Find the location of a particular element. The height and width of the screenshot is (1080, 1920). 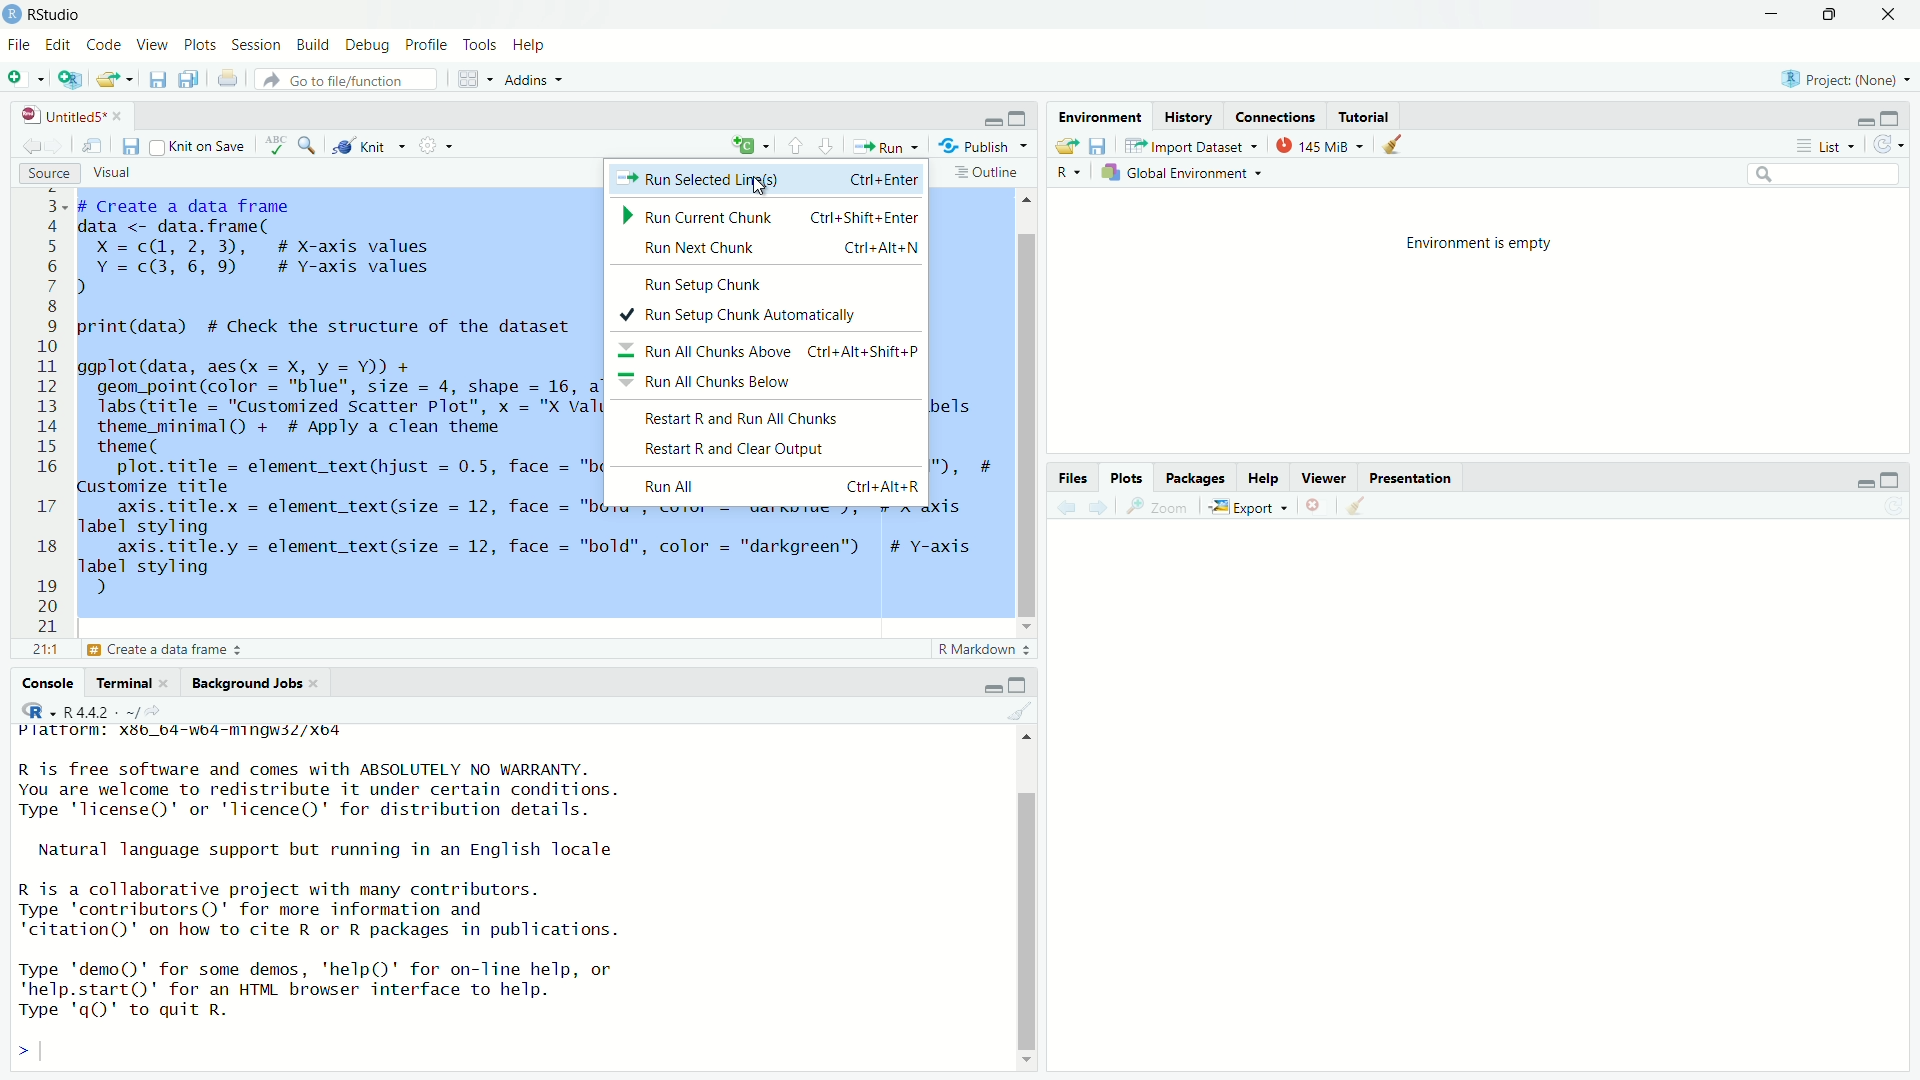

Scrollbar is located at coordinates (1025, 906).